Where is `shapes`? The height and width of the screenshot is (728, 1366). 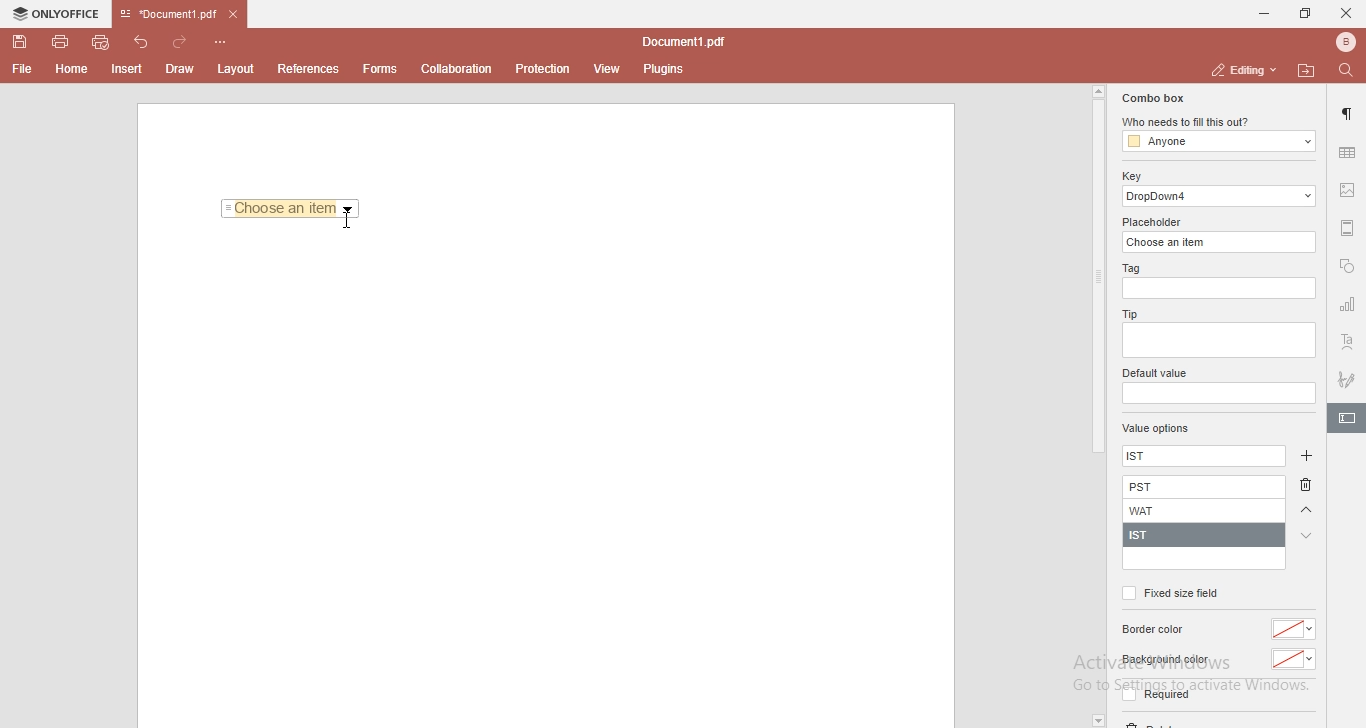 shapes is located at coordinates (1347, 268).